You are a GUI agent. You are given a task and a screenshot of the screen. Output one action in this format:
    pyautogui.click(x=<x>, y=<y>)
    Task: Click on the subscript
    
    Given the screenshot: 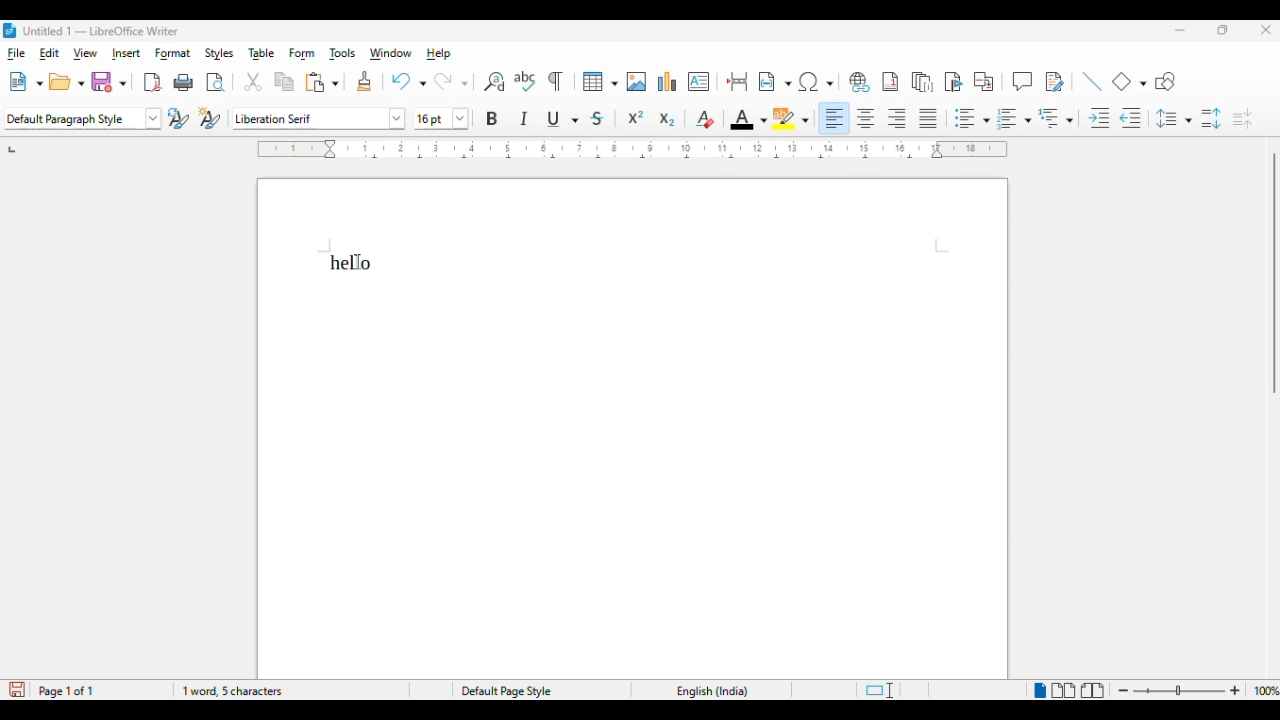 What is the action you would take?
    pyautogui.click(x=666, y=120)
    